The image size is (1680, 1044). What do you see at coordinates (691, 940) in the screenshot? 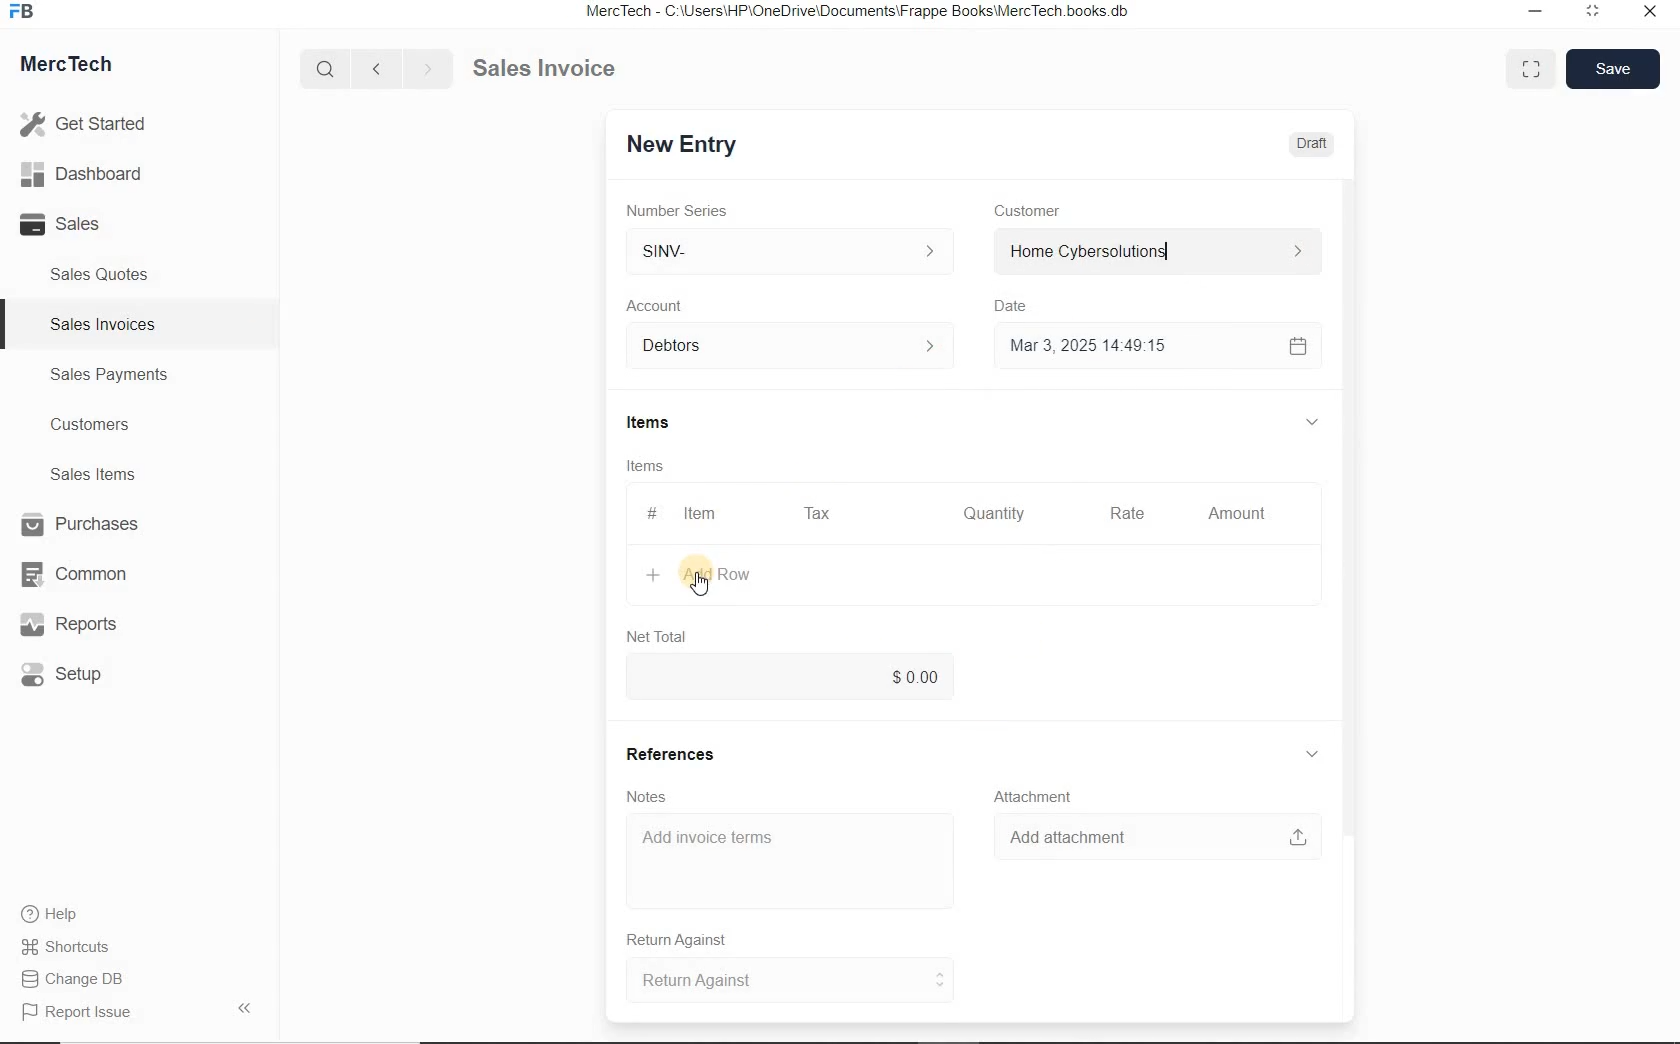
I see `Return Against` at bounding box center [691, 940].